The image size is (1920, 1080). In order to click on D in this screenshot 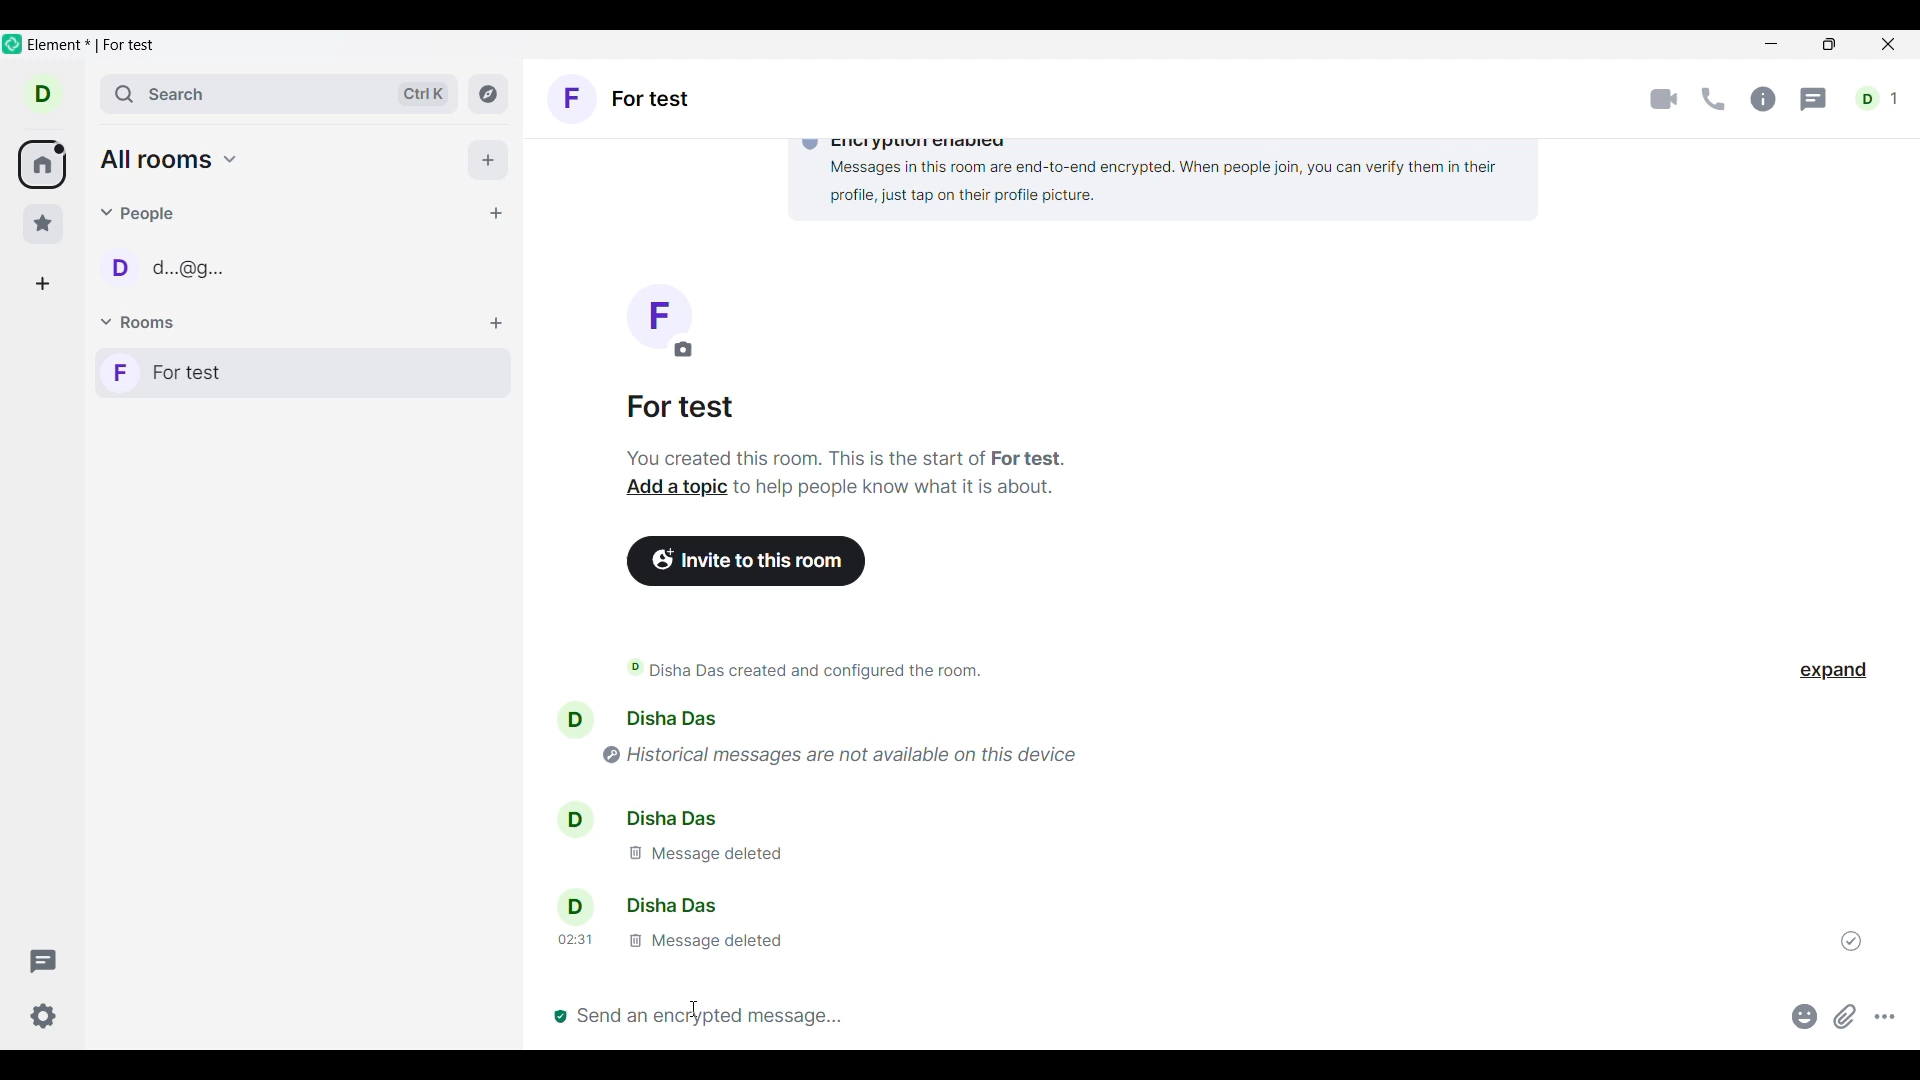, I will do `click(50, 100)`.